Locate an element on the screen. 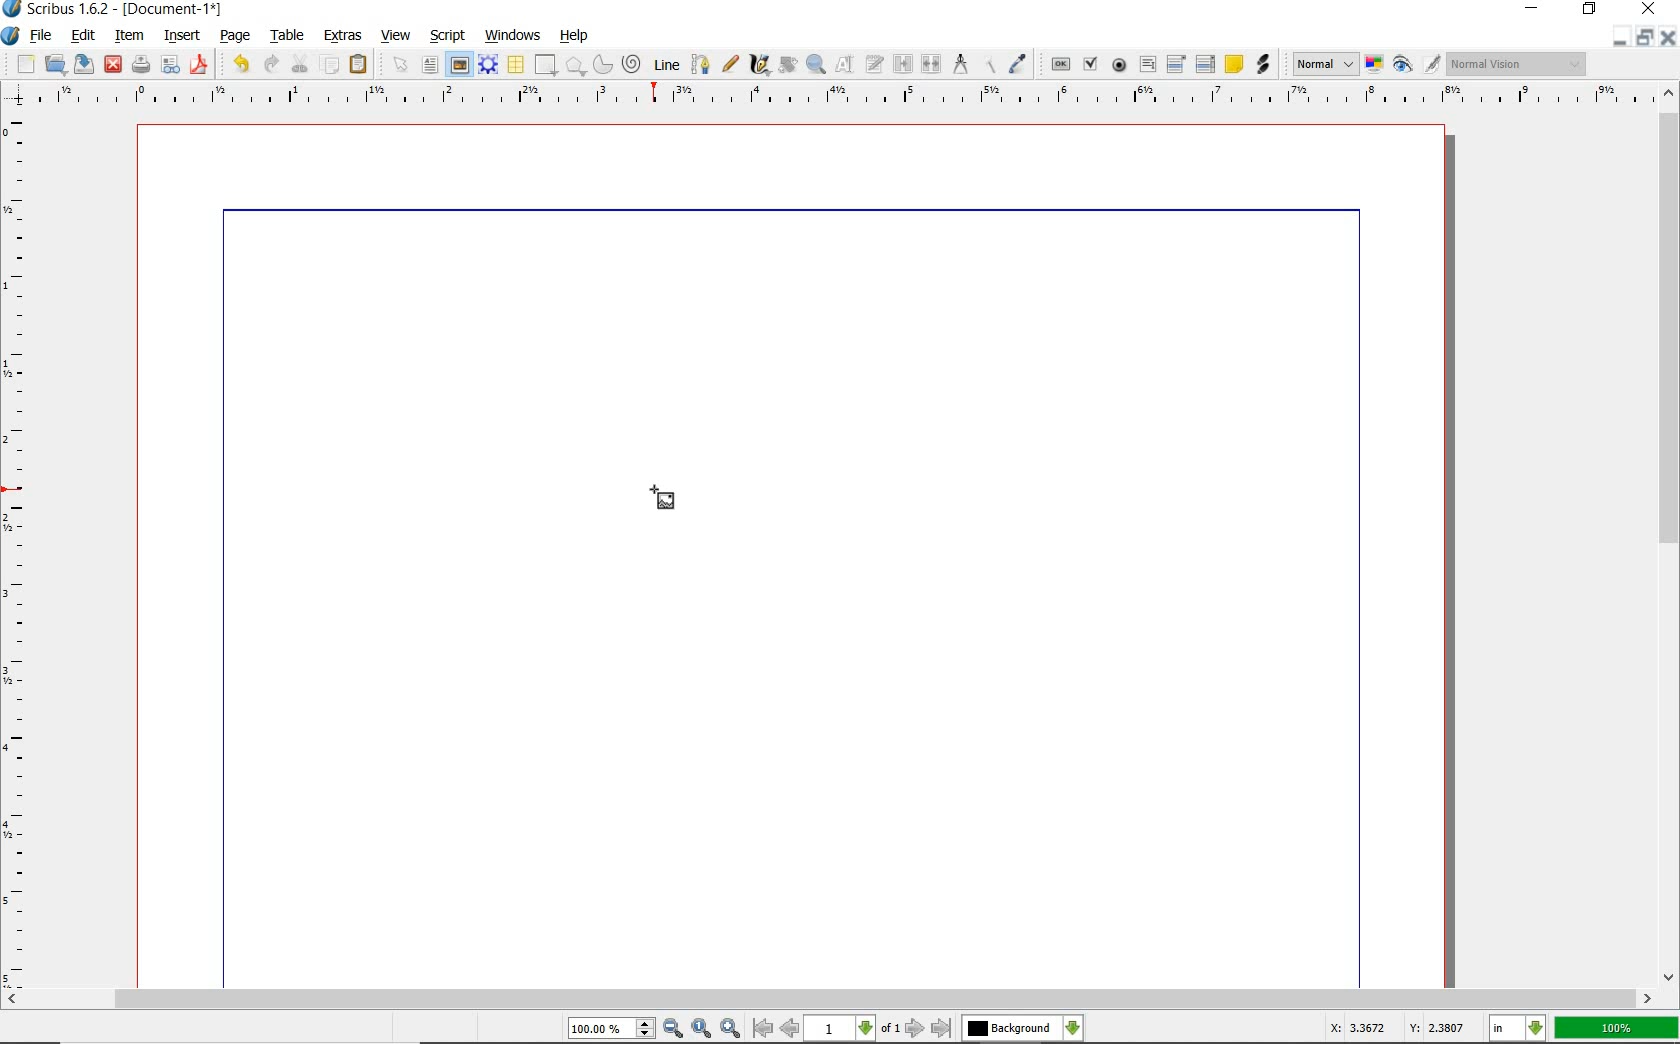  spiral is located at coordinates (632, 63).